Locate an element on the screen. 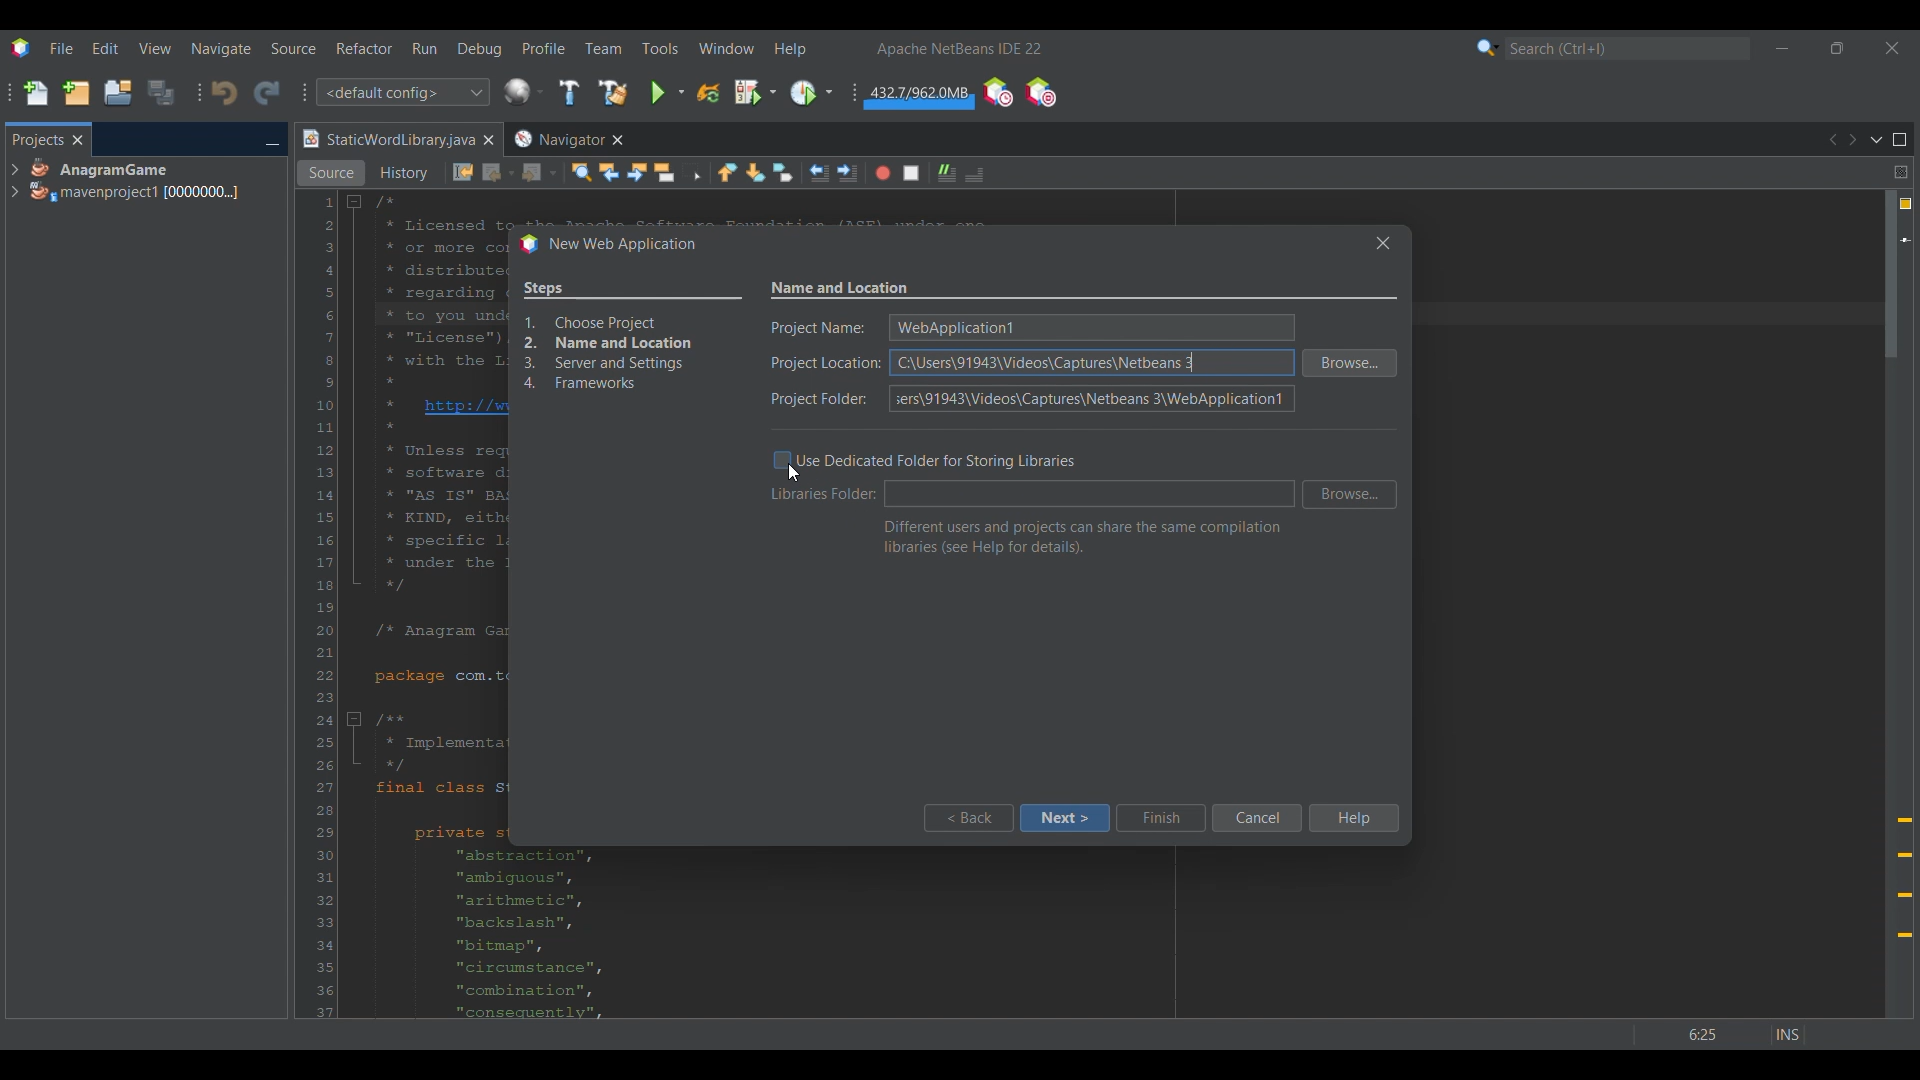  Tools menu is located at coordinates (659, 48).